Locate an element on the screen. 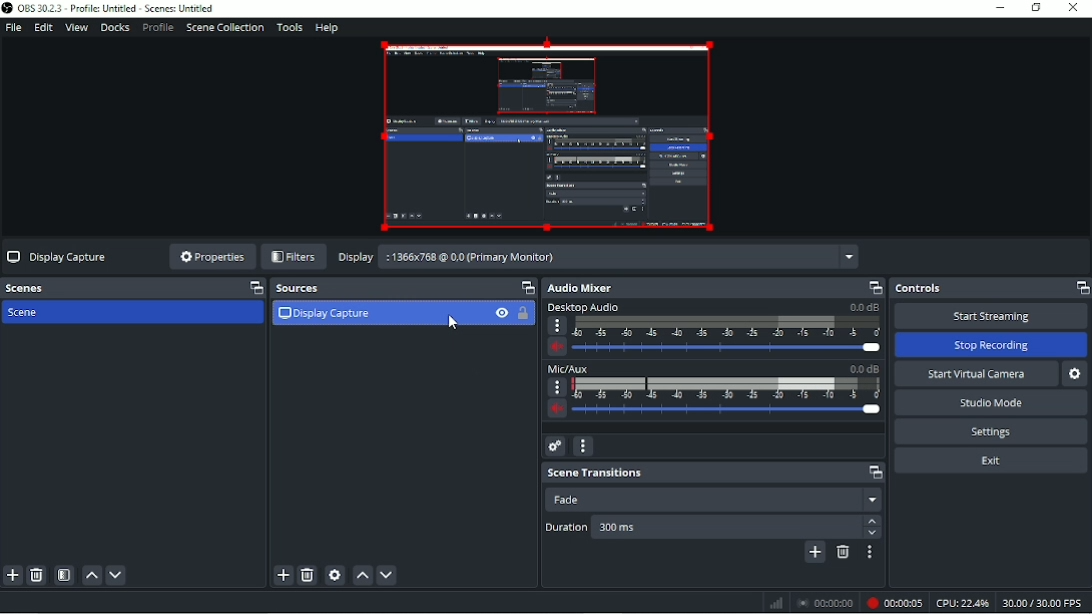  Scene is located at coordinates (27, 313).